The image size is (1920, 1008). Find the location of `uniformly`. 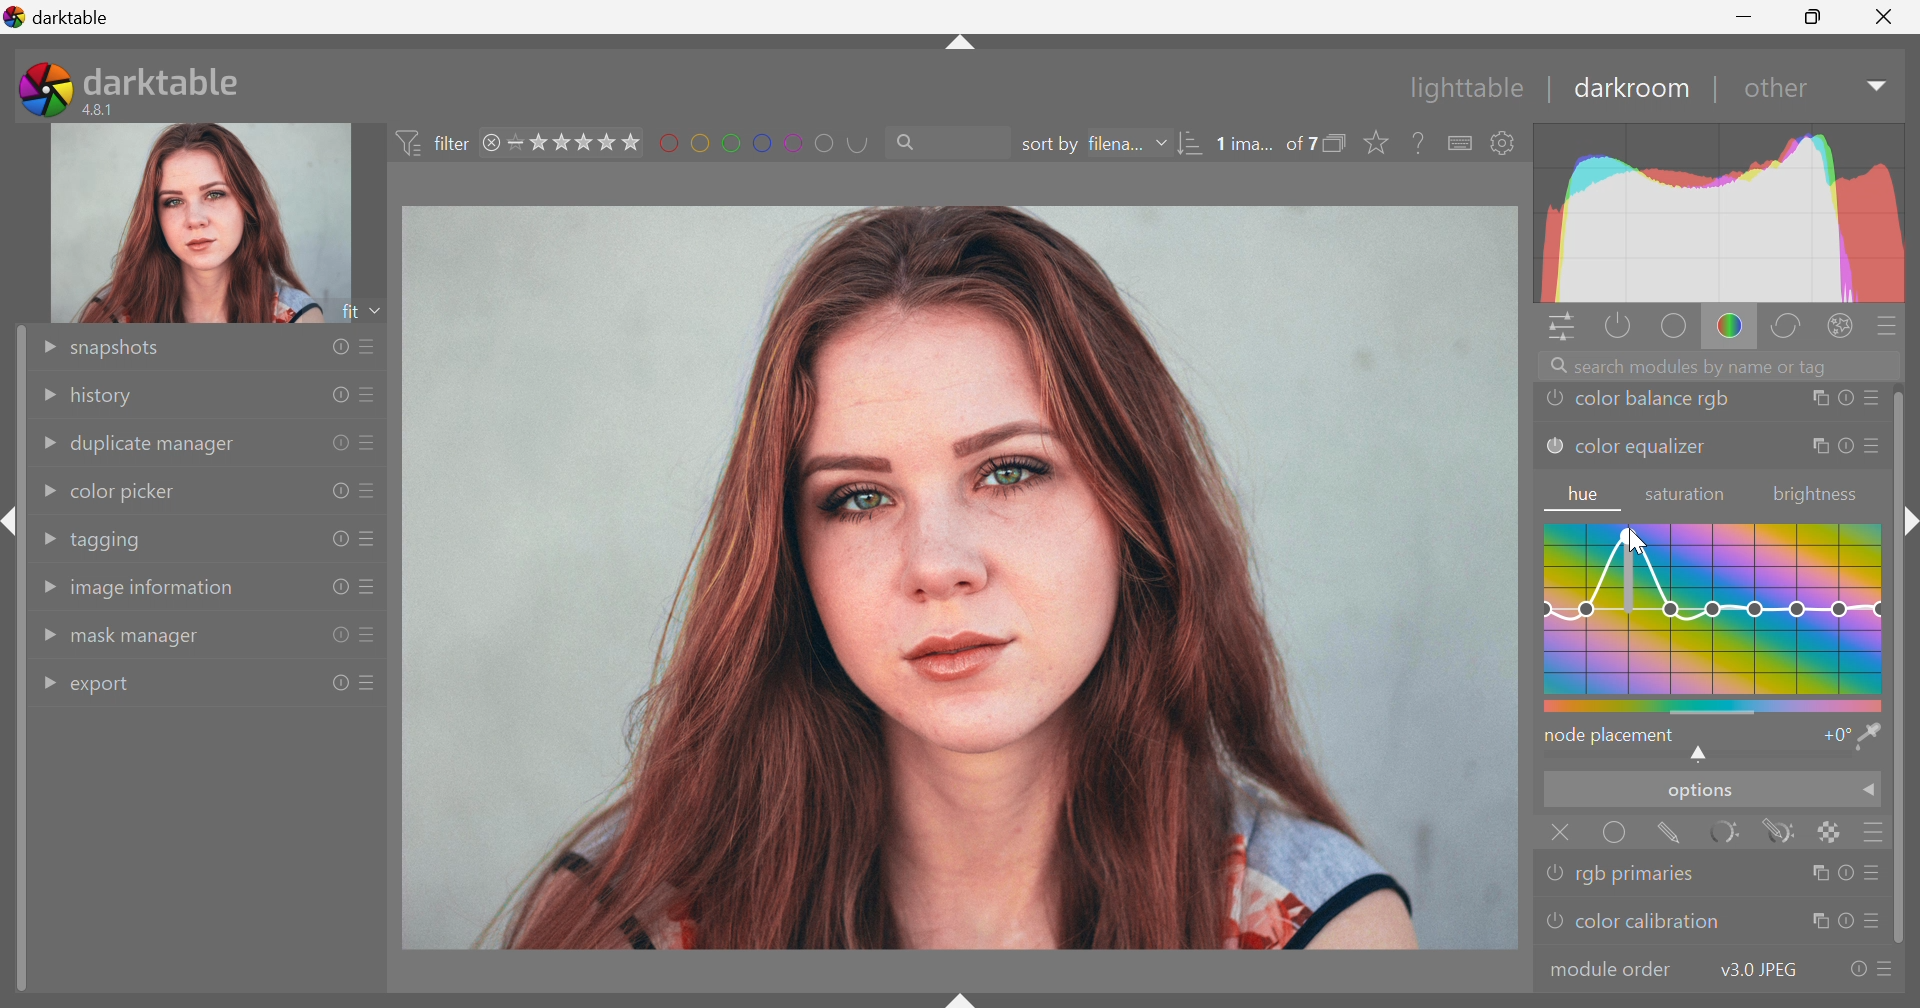

uniformly is located at coordinates (1616, 835).